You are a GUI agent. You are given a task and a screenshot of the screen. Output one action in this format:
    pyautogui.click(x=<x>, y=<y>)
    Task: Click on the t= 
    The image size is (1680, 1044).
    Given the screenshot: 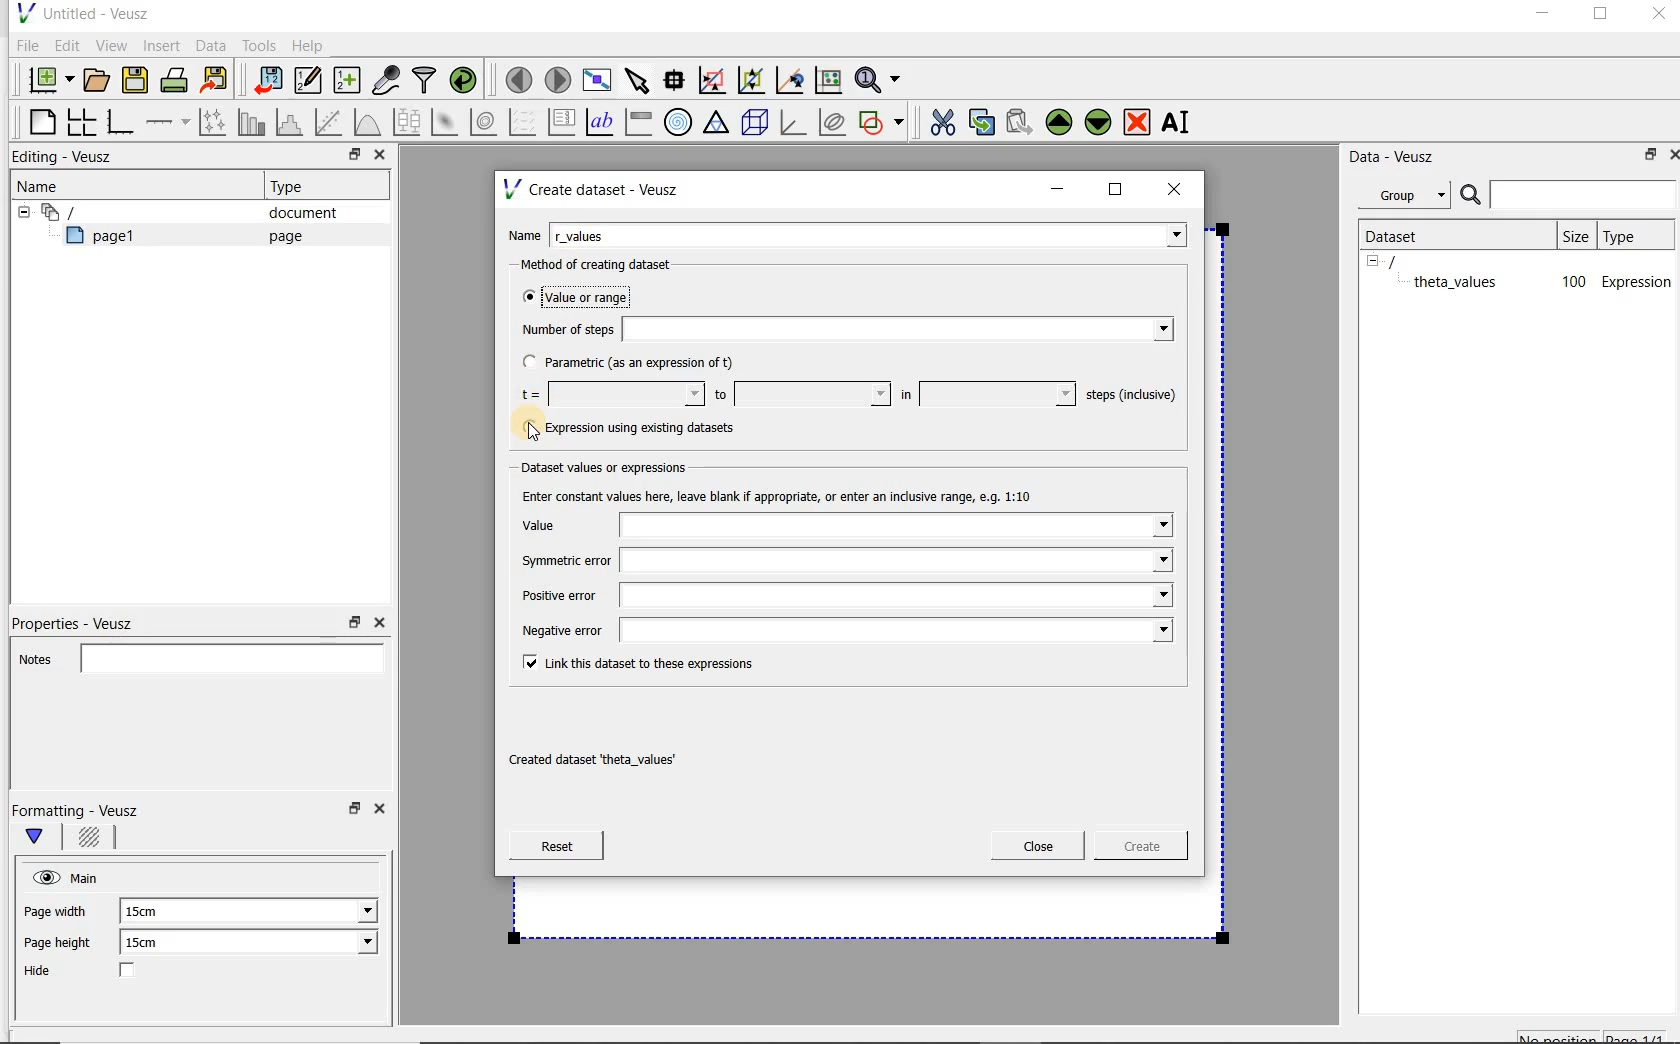 What is the action you would take?
    pyautogui.click(x=608, y=395)
    